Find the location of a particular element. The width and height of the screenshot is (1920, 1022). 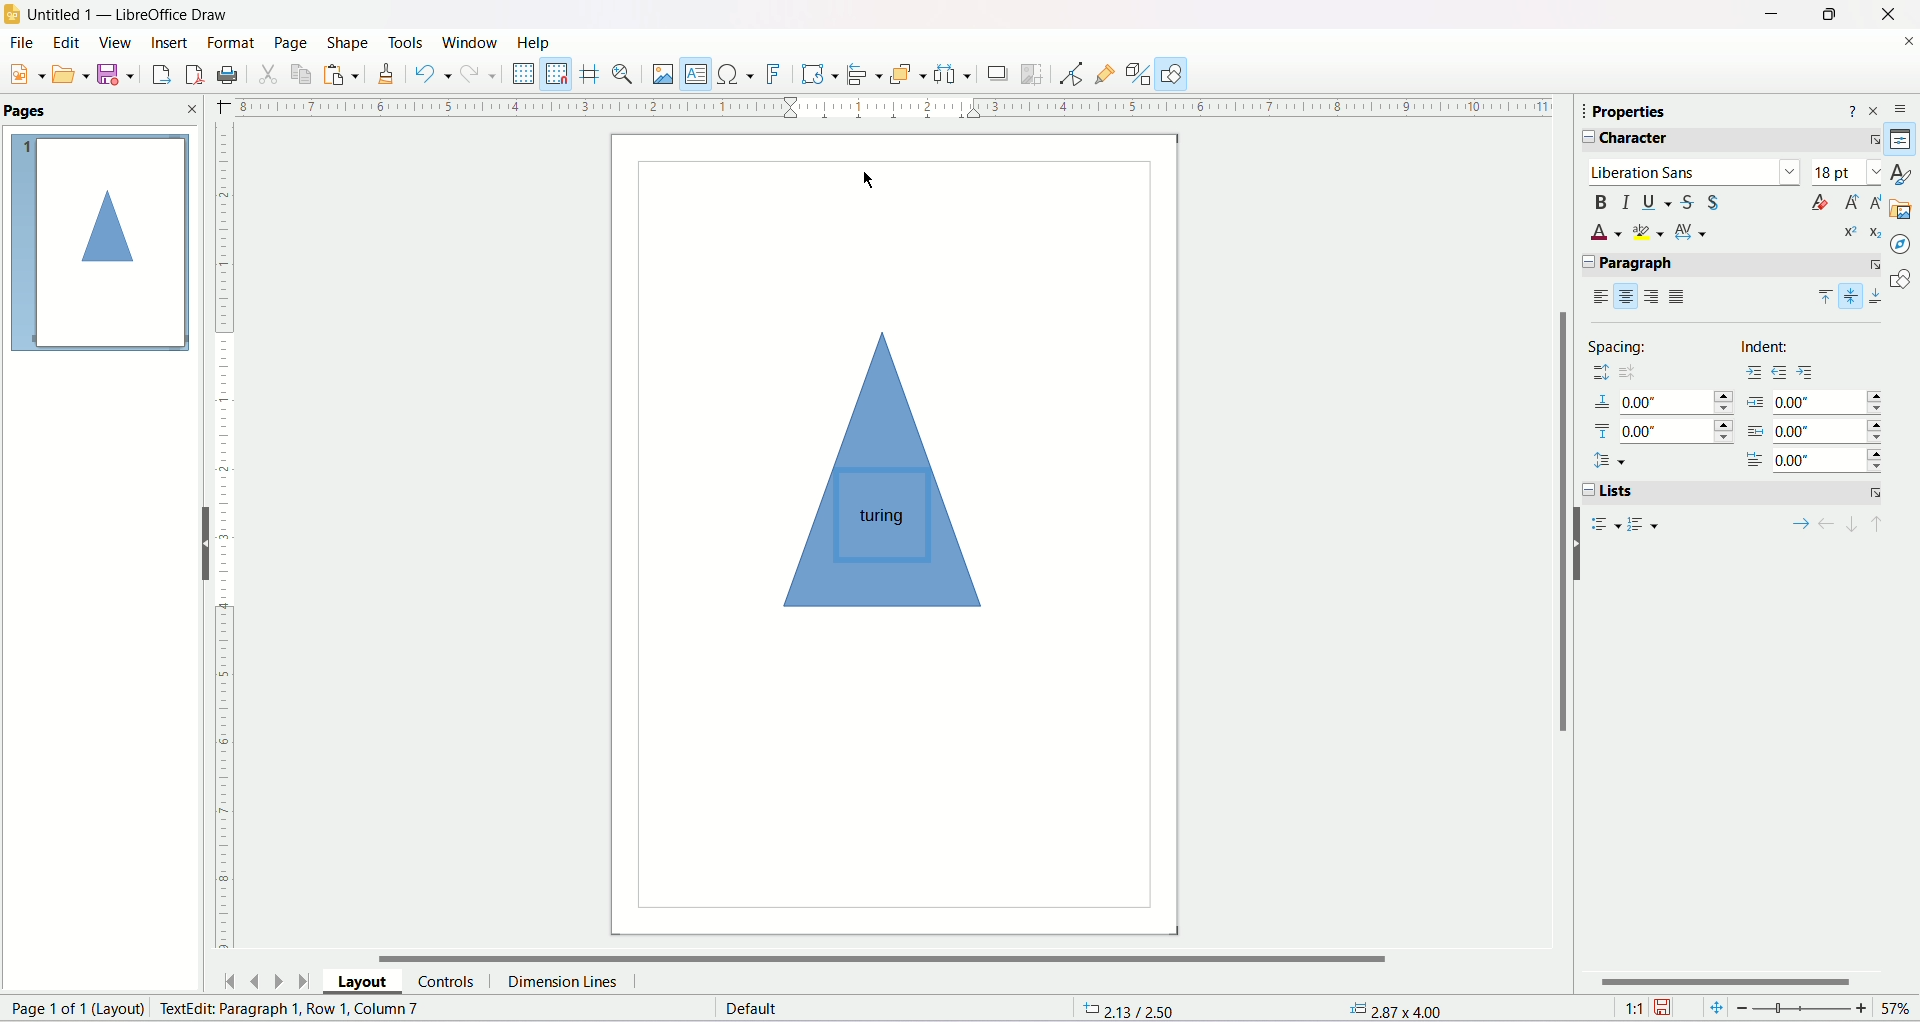

unordered list is located at coordinates (1608, 528).